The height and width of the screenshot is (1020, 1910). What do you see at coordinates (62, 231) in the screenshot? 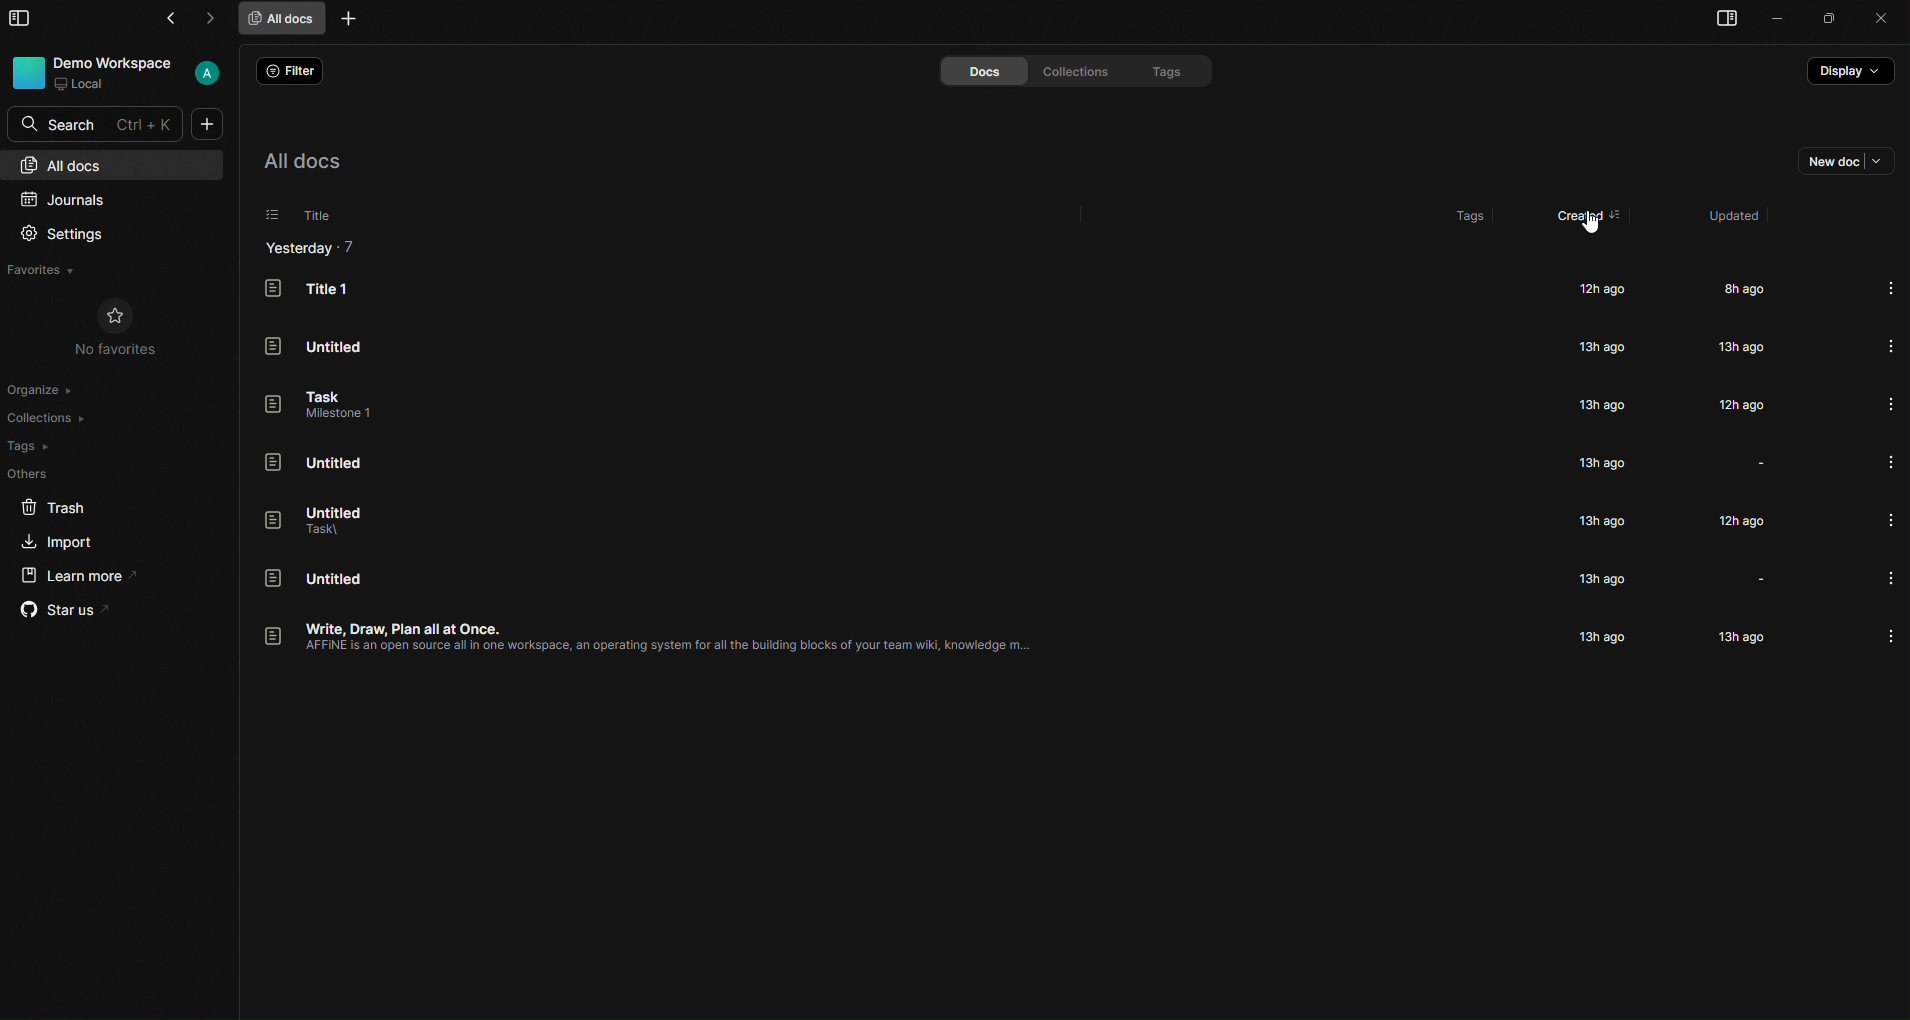
I see `settings` at bounding box center [62, 231].